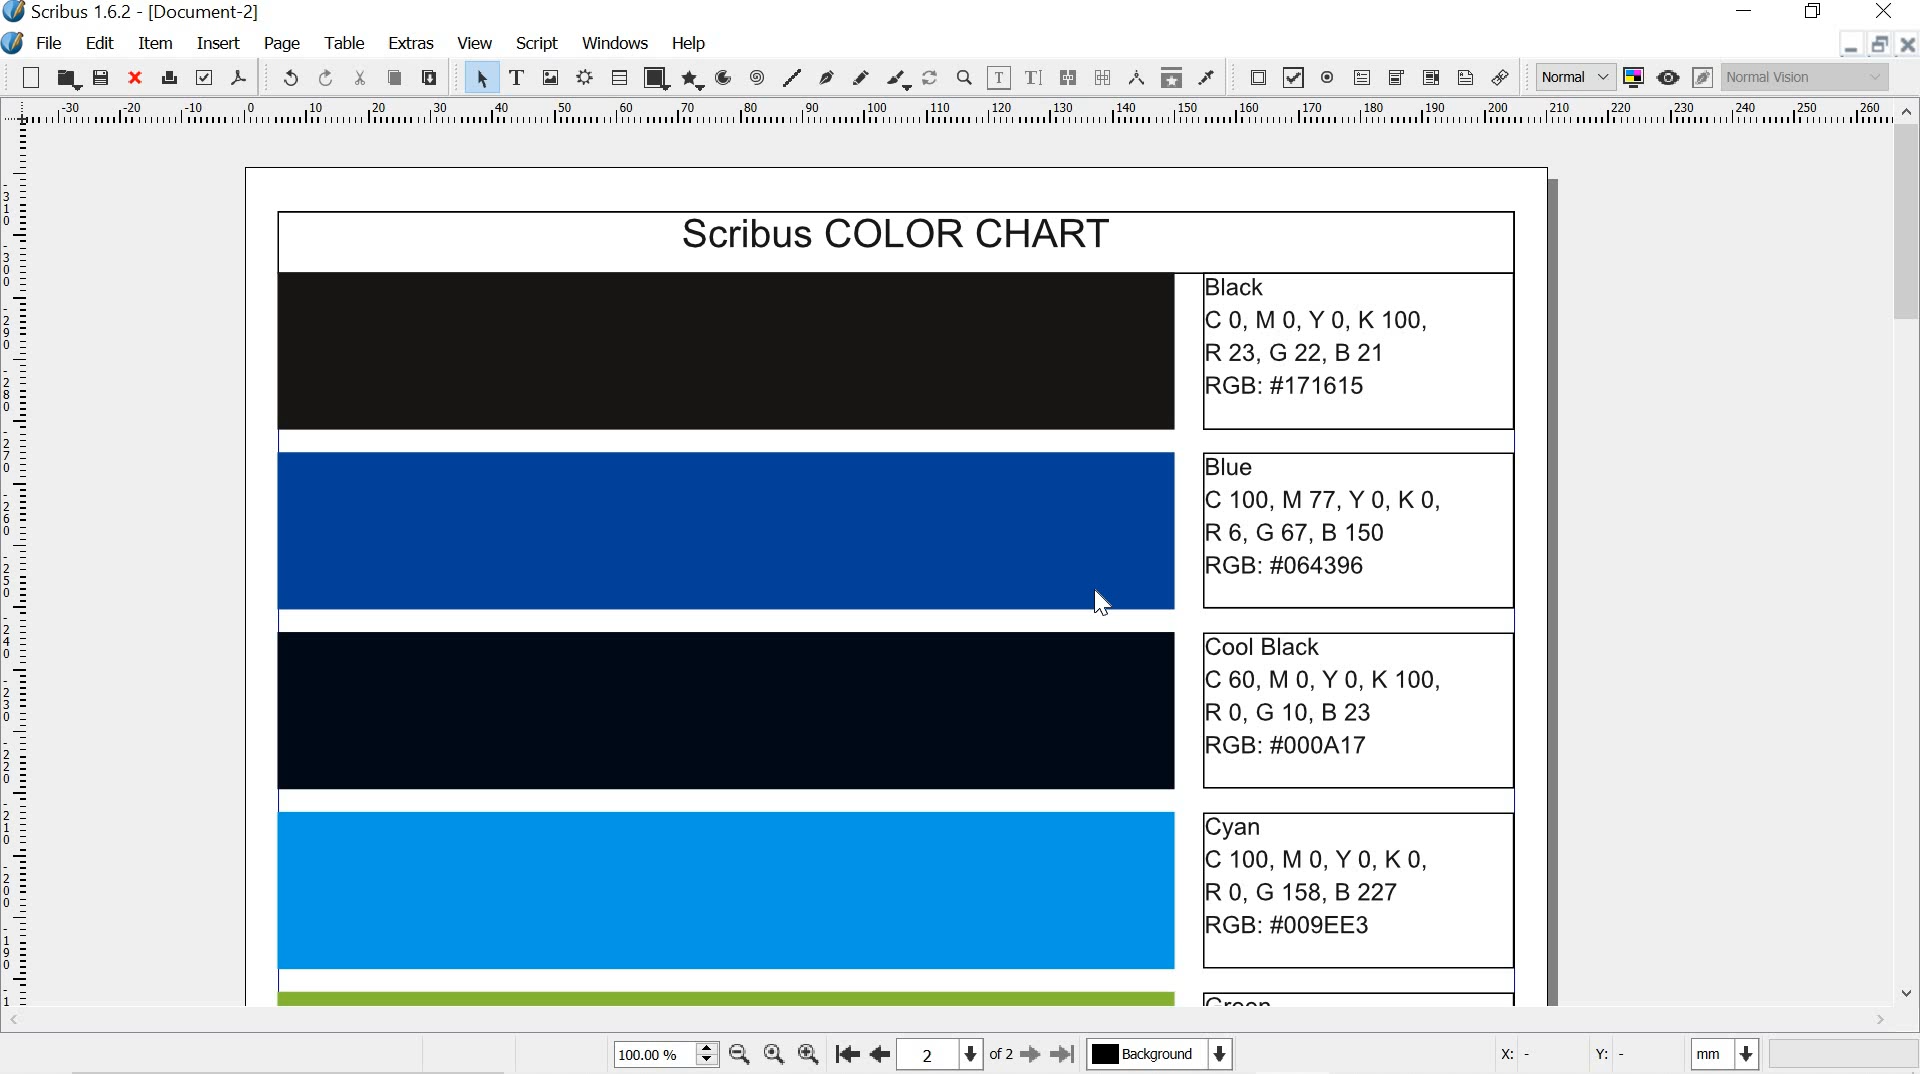  What do you see at coordinates (156, 44) in the screenshot?
I see `item` at bounding box center [156, 44].